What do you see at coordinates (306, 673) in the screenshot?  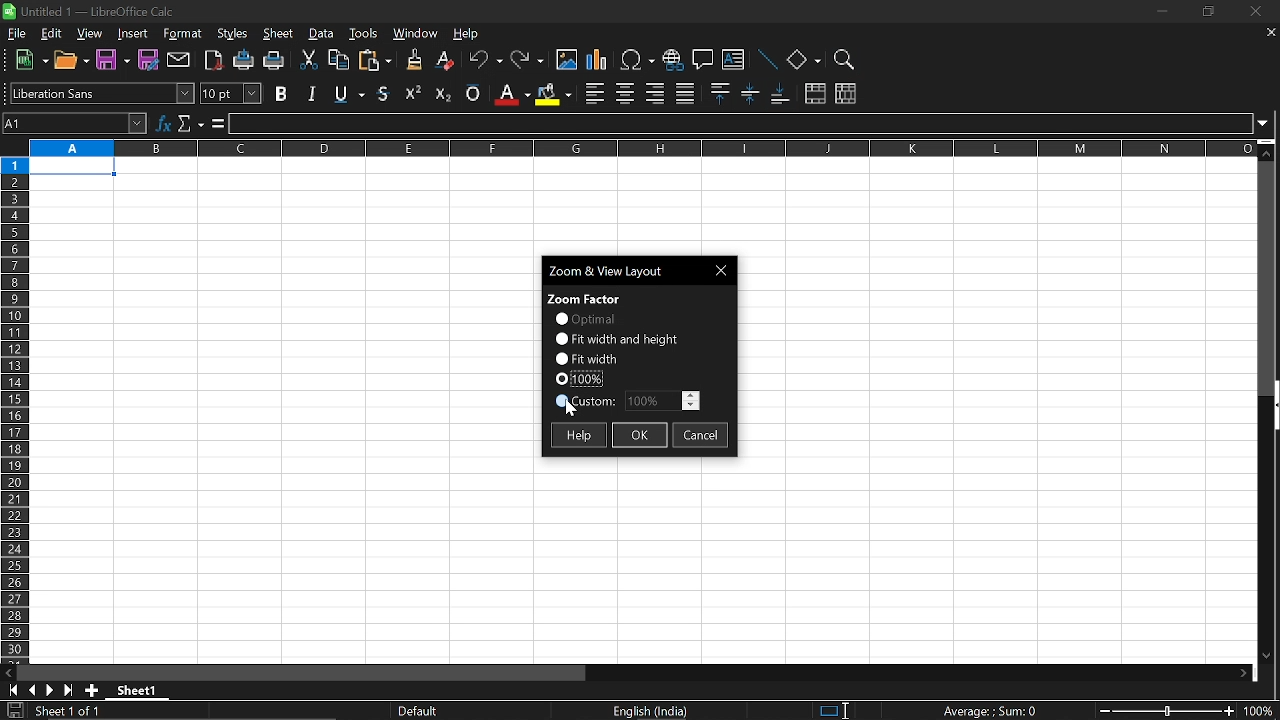 I see `horizontal scrollbar` at bounding box center [306, 673].